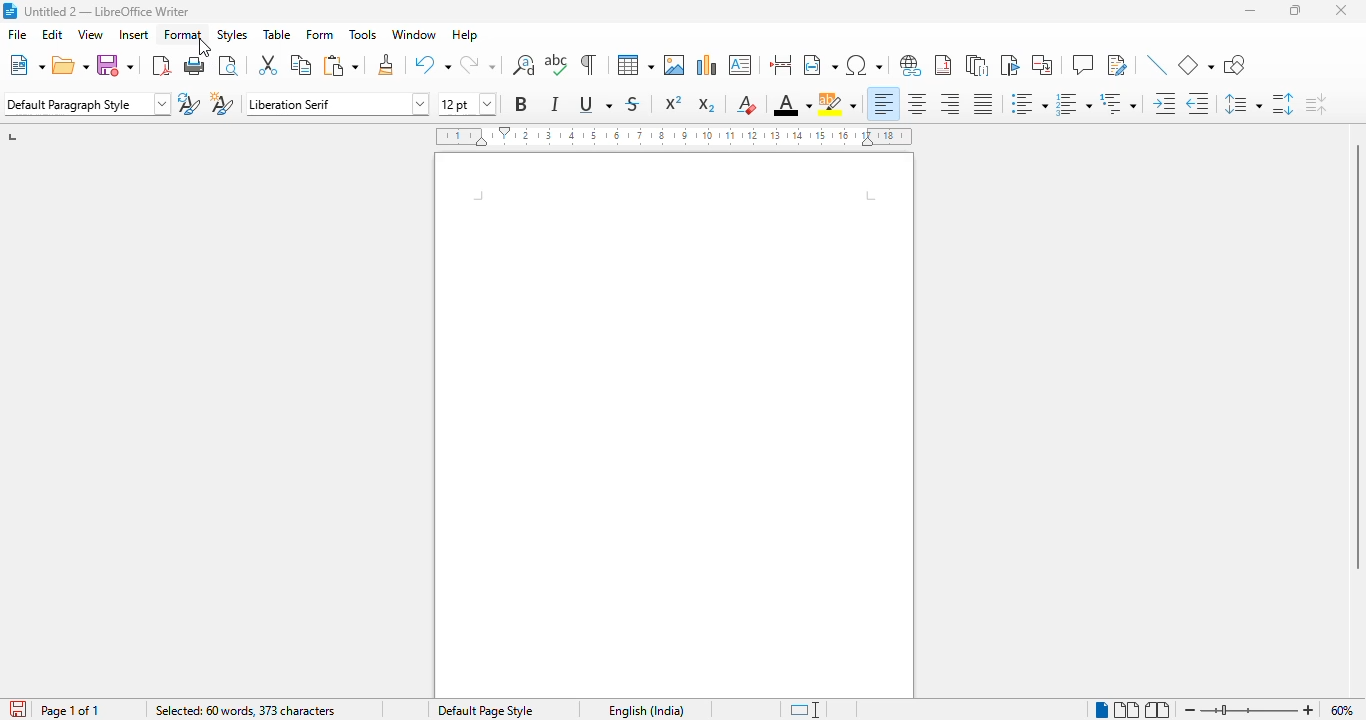 The height and width of the screenshot is (720, 1366). Describe the element at coordinates (1157, 710) in the screenshot. I see `book view` at that location.